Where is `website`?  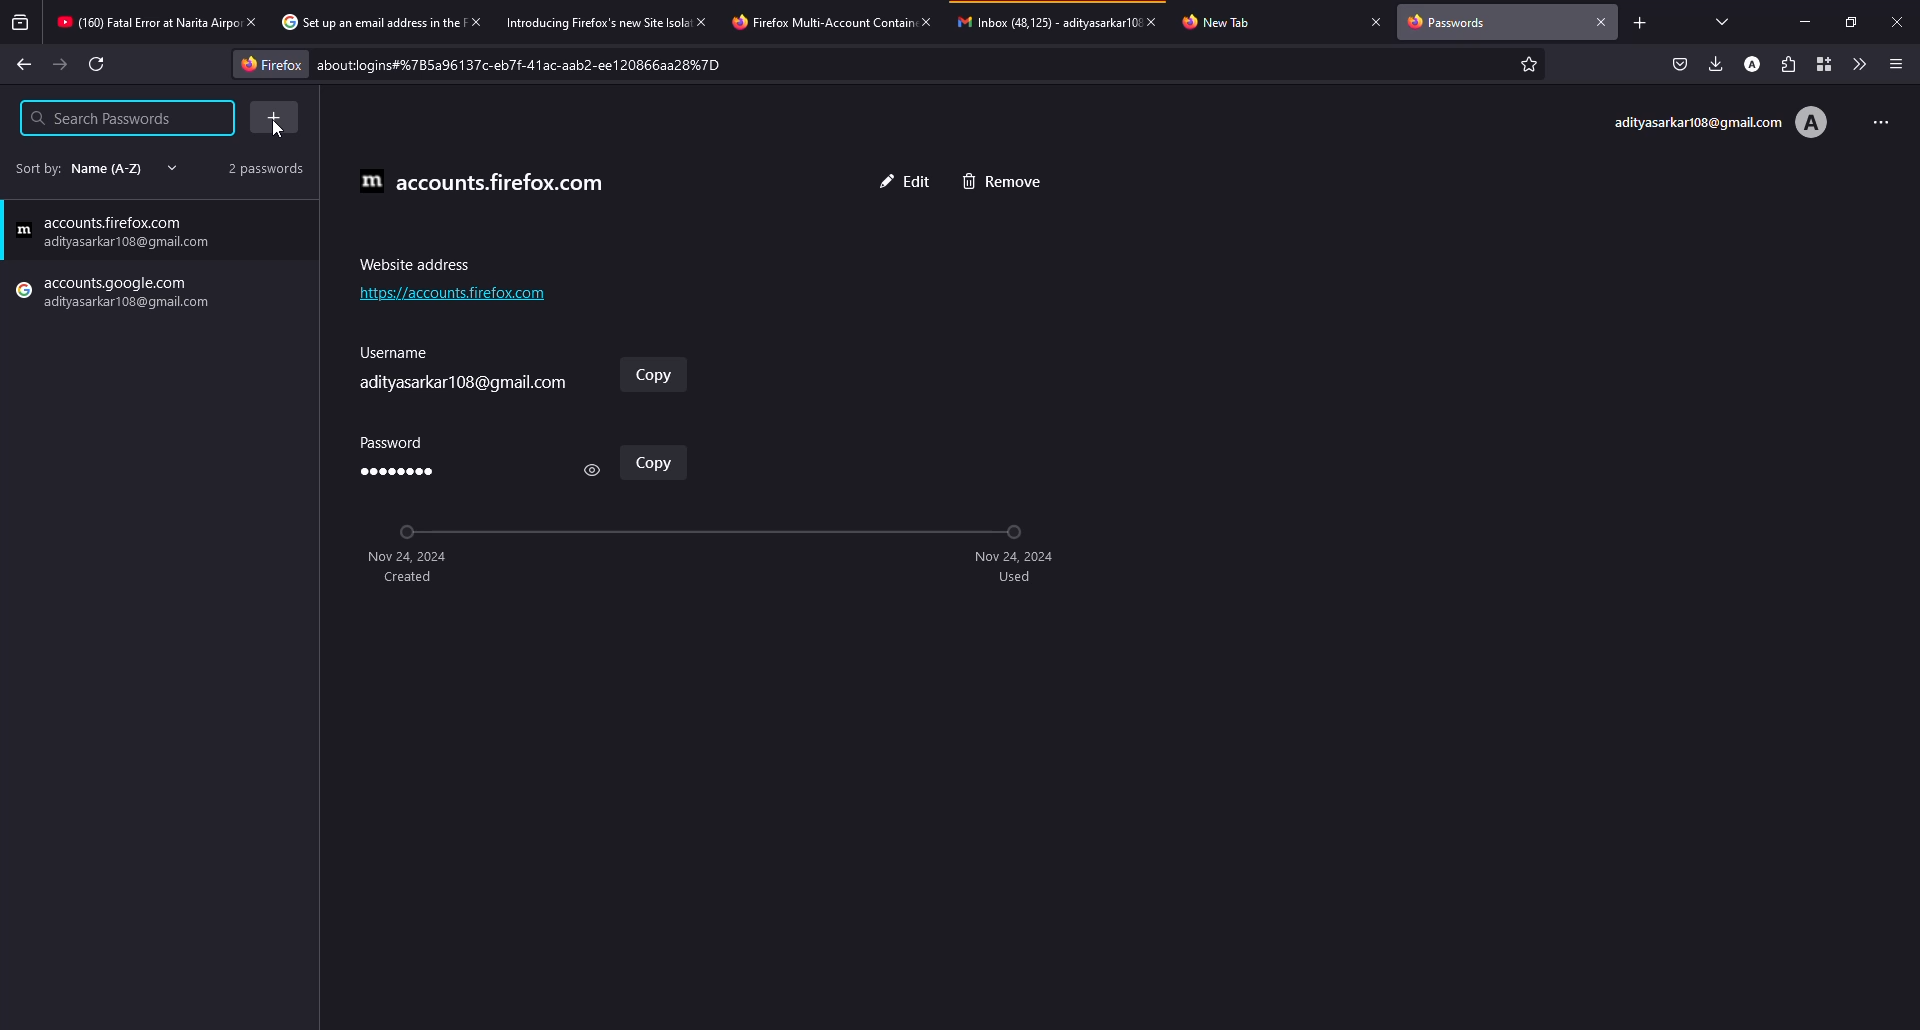 website is located at coordinates (451, 295).